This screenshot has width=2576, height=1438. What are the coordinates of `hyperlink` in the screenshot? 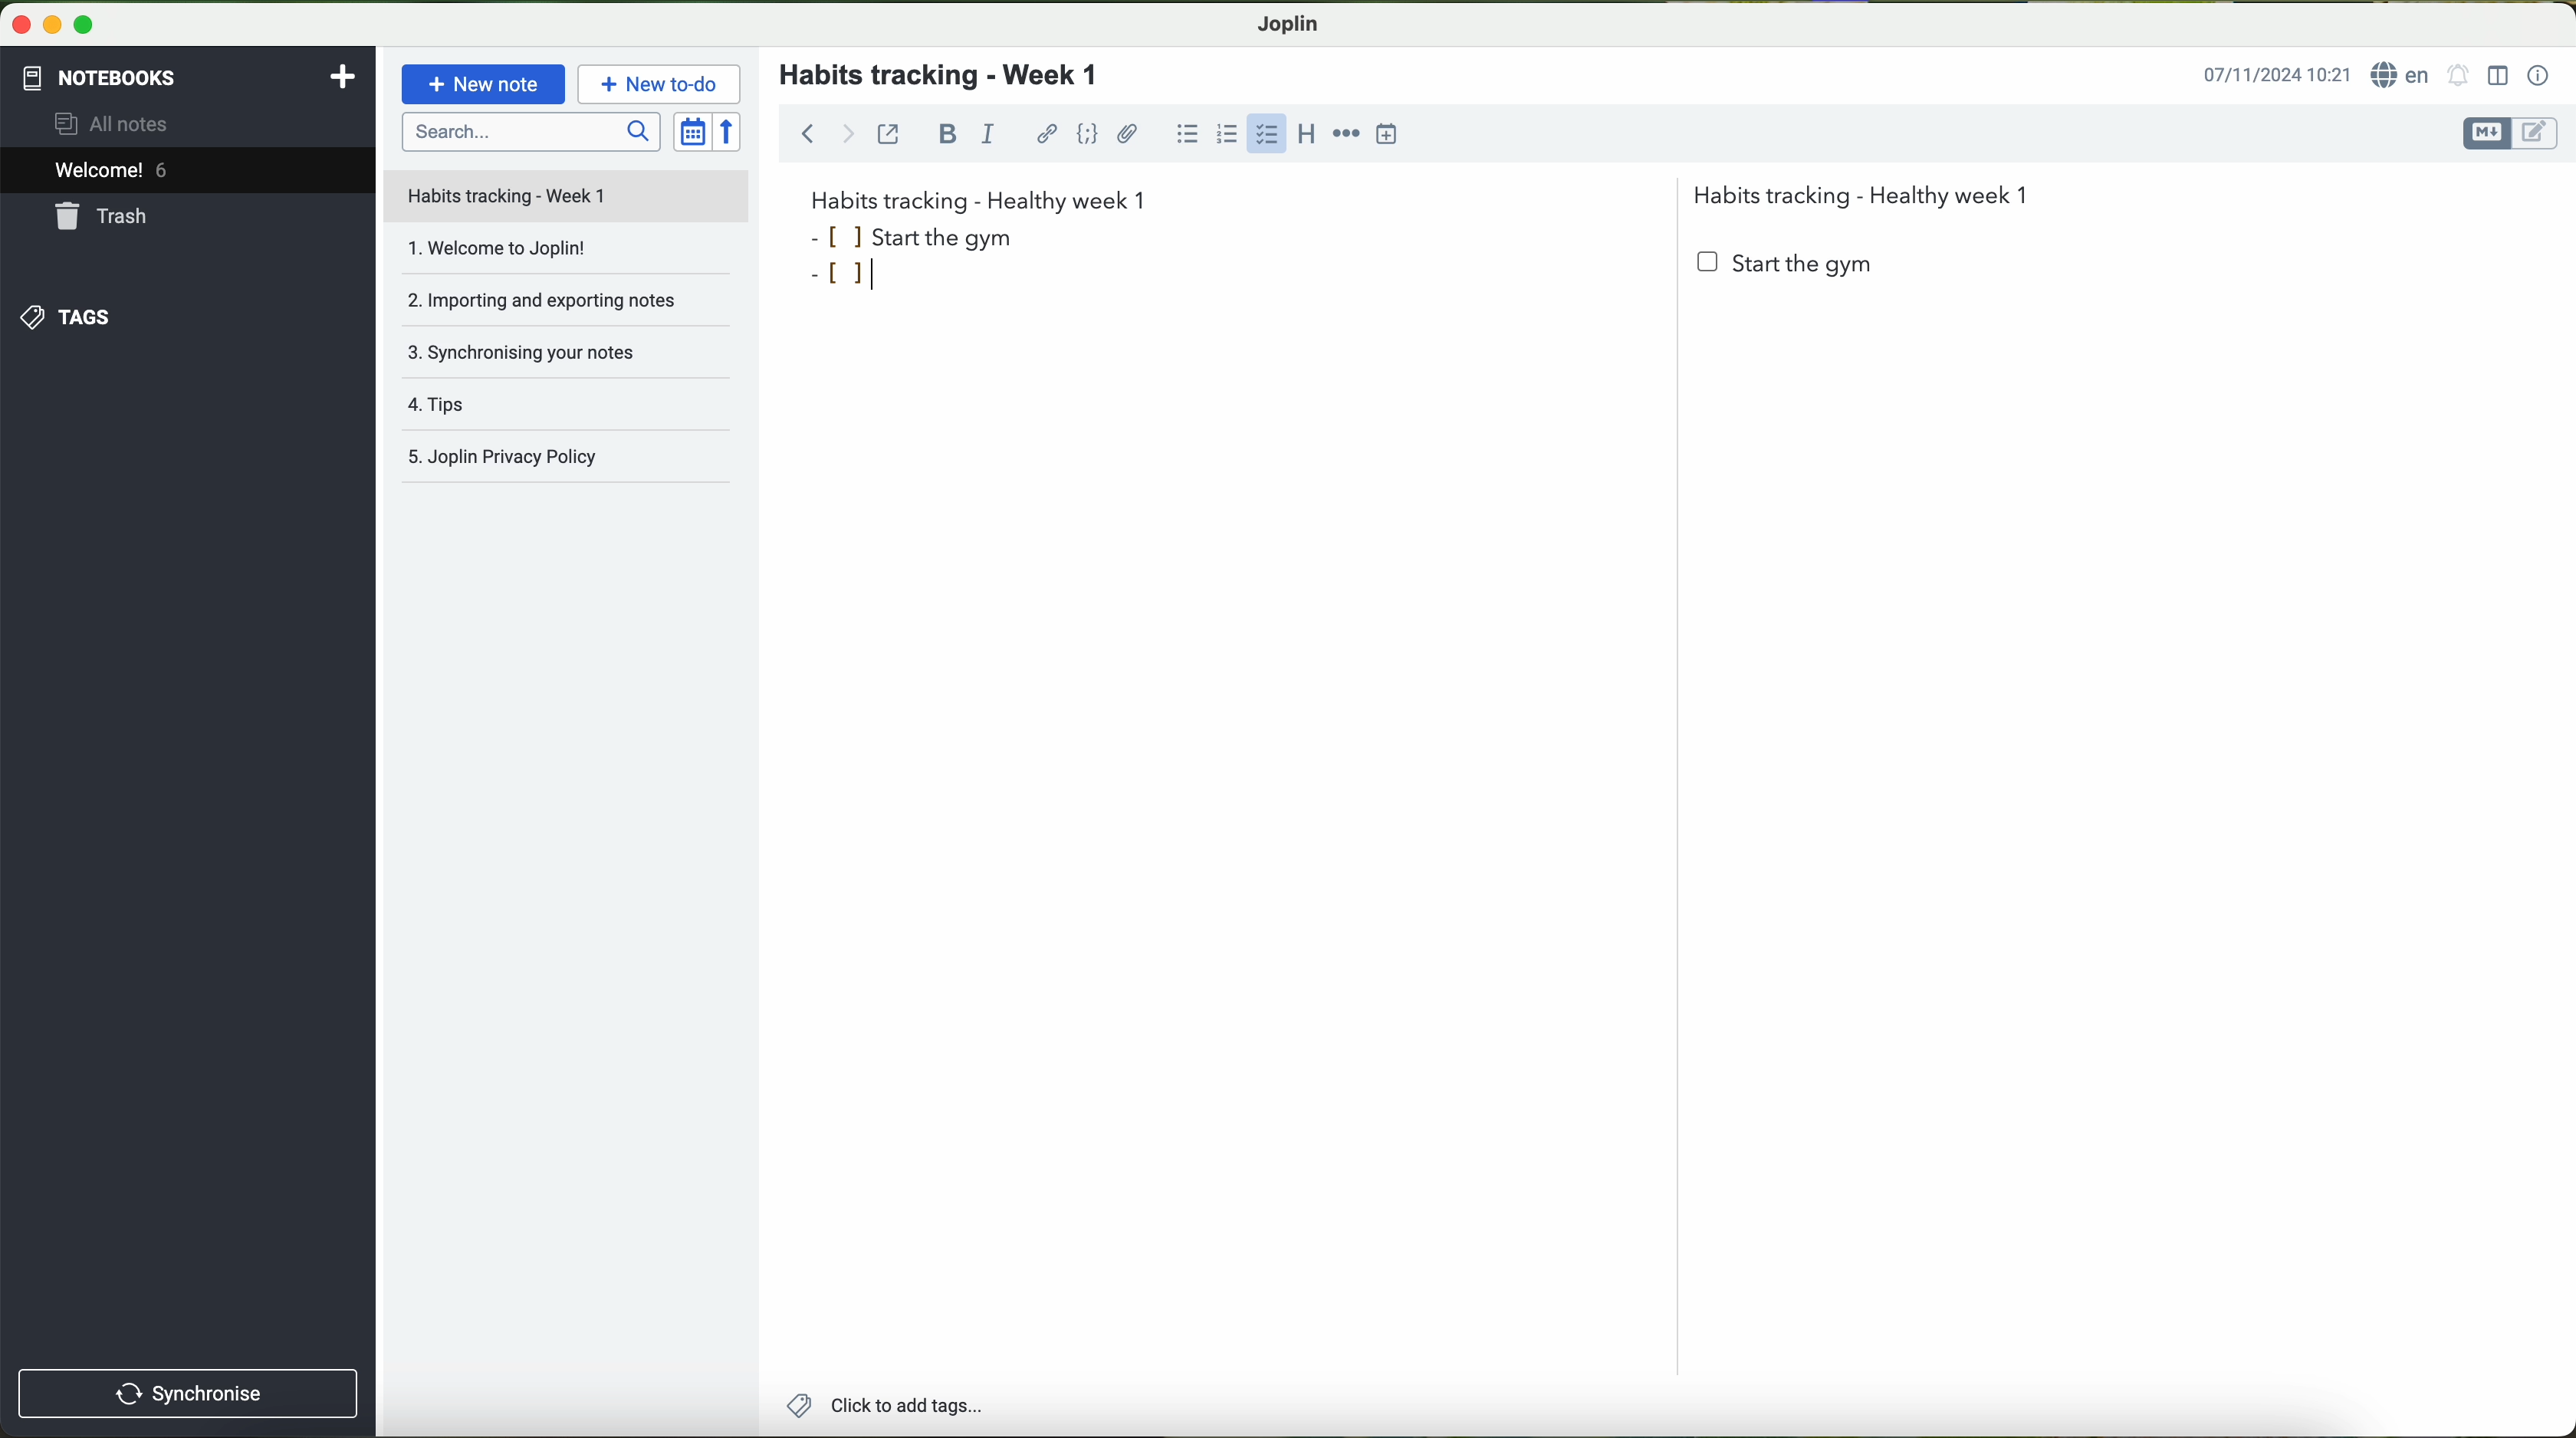 It's located at (1047, 134).